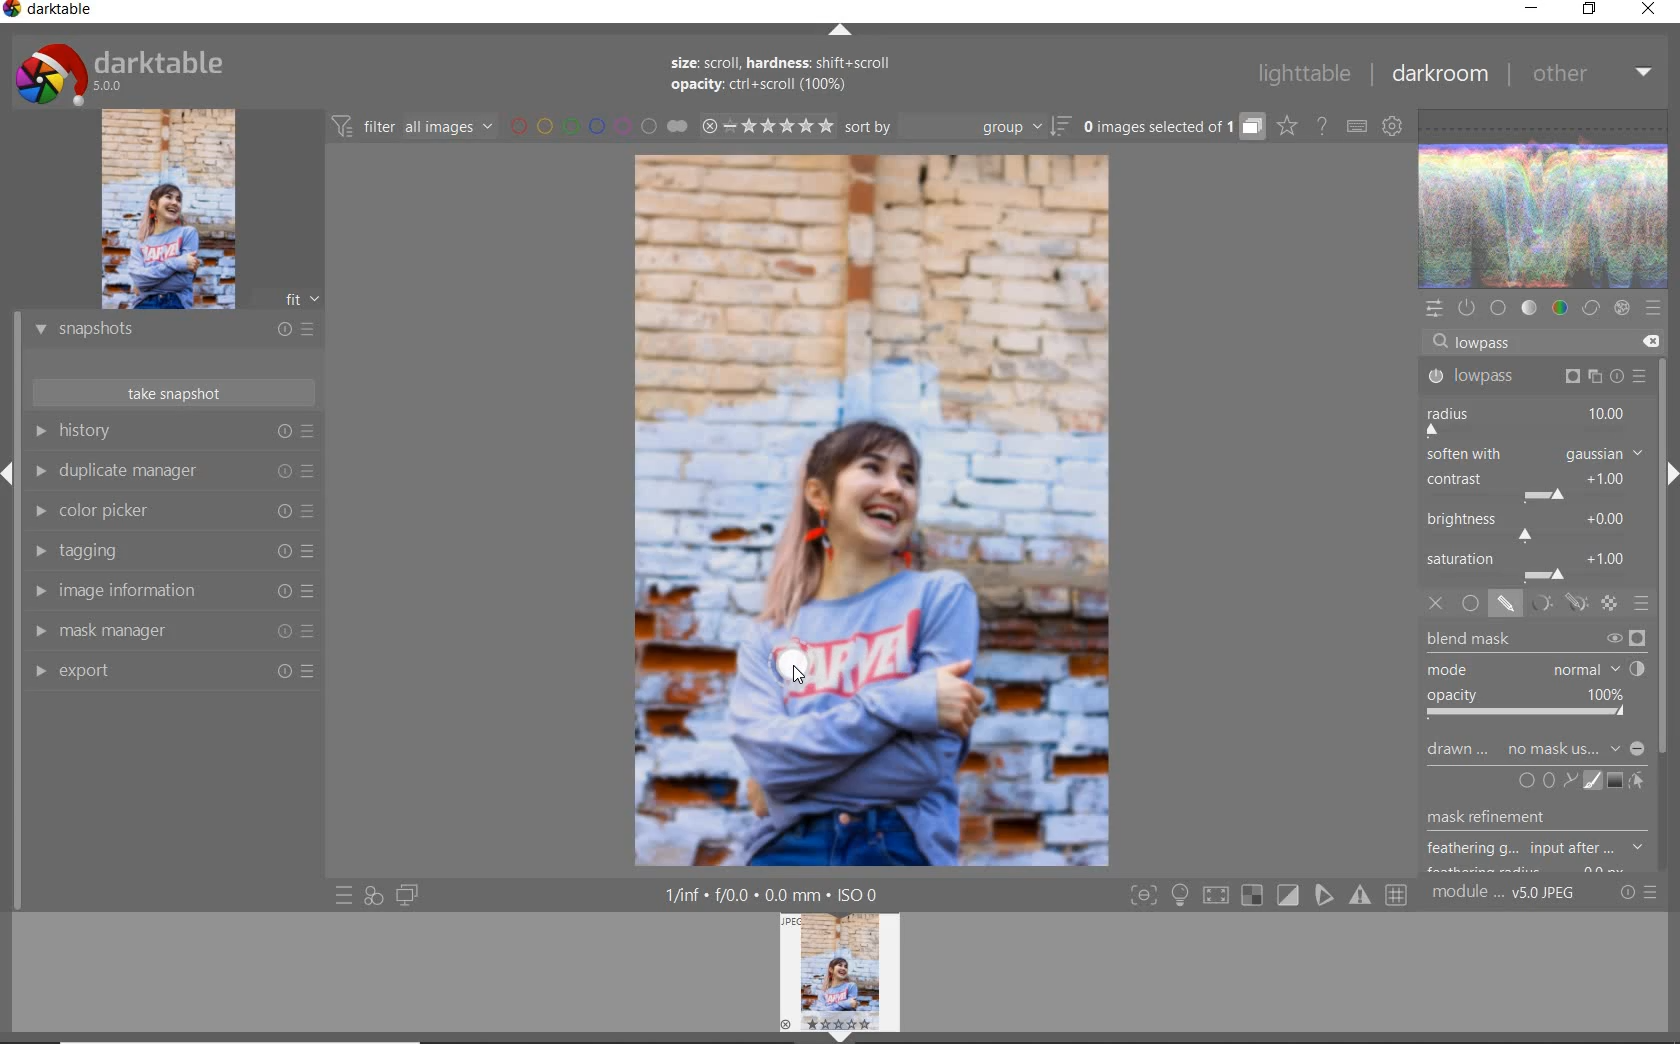 The height and width of the screenshot is (1044, 1680). I want to click on snapshots, so click(173, 333).